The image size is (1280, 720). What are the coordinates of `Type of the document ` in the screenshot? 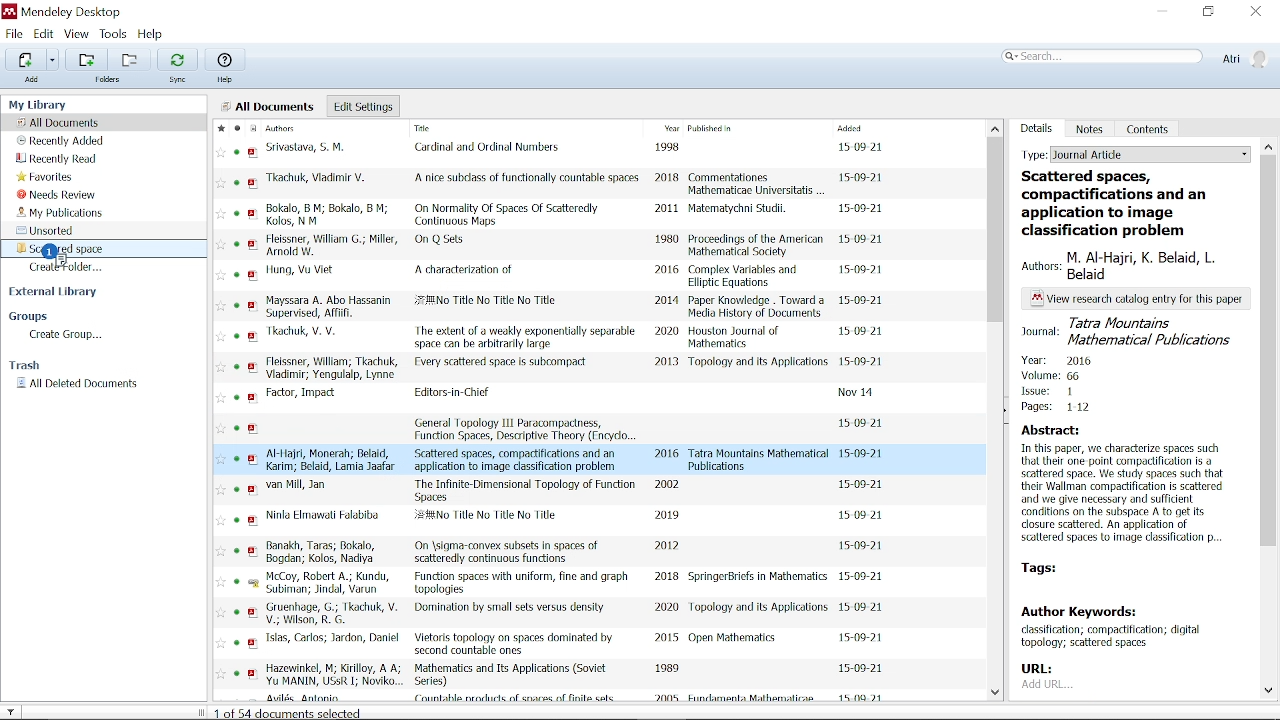 It's located at (1269, 147).